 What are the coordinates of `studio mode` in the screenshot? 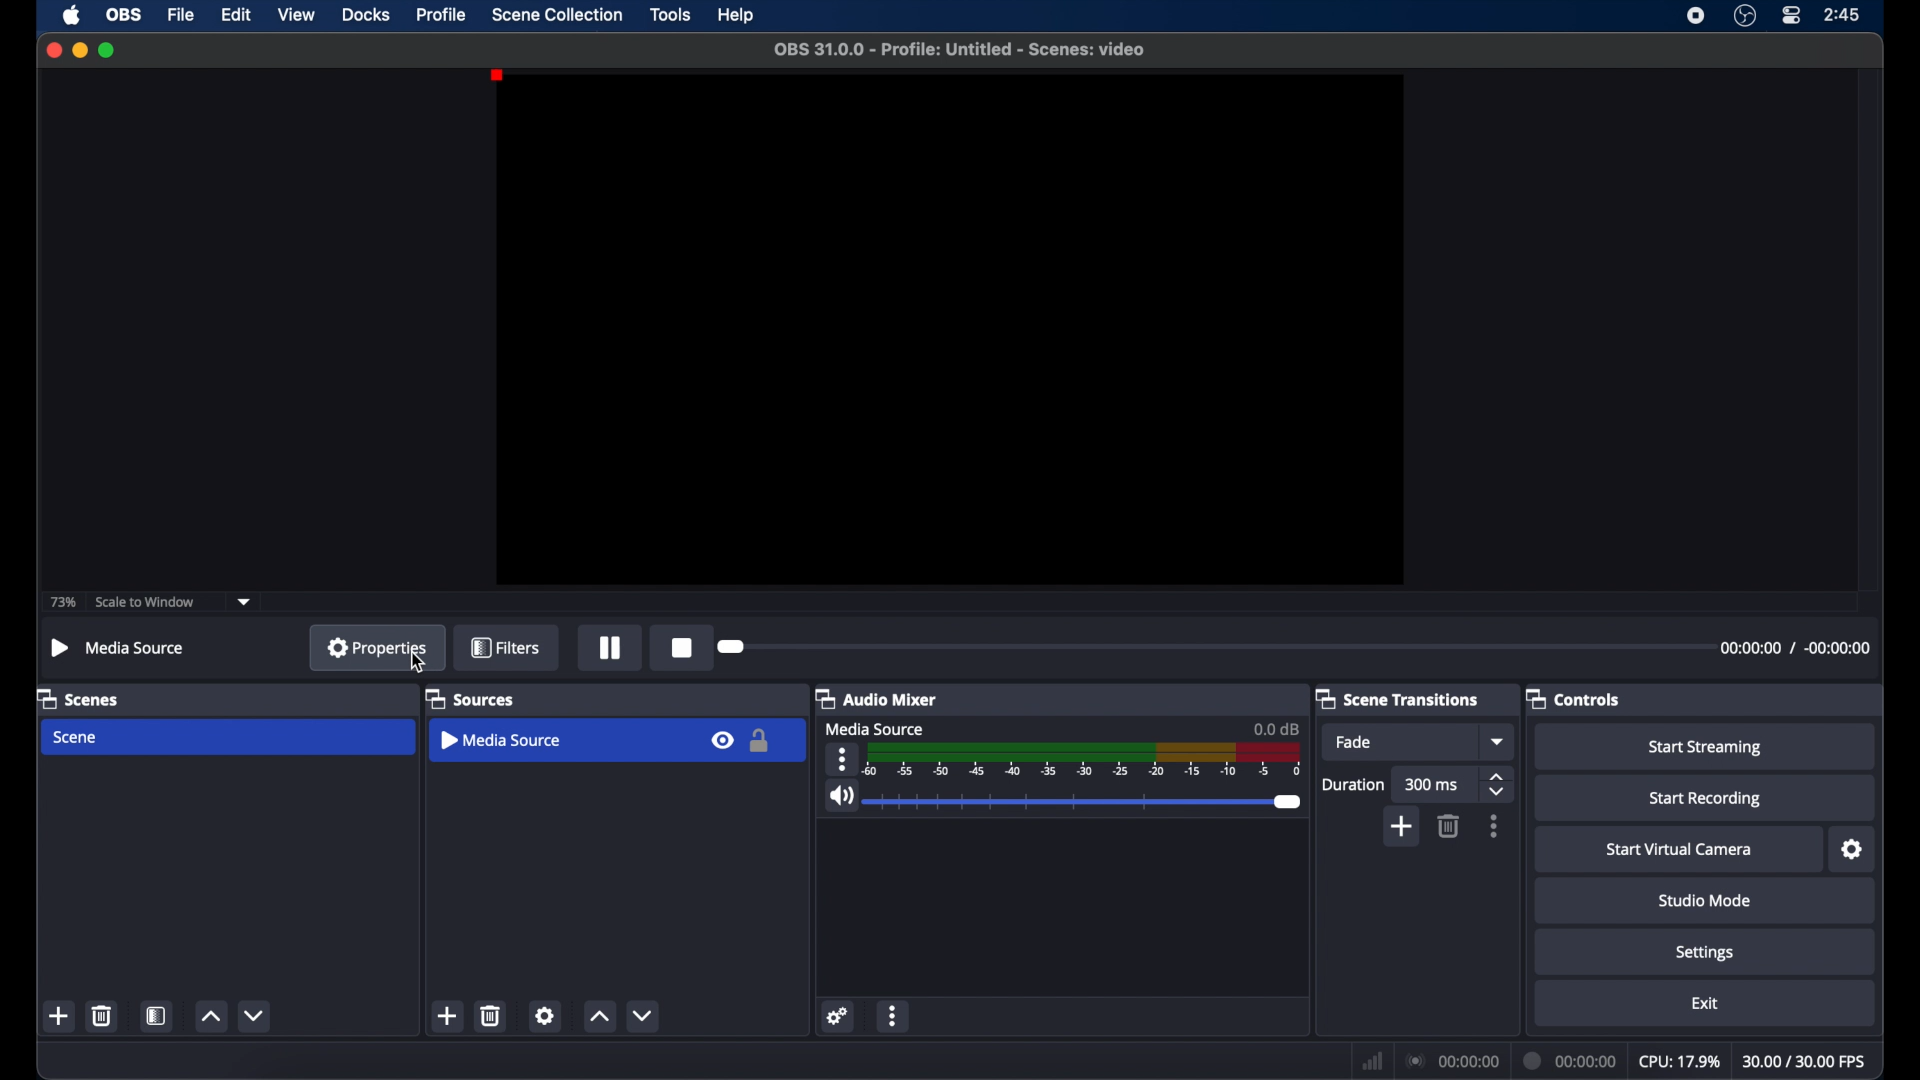 It's located at (1705, 900).